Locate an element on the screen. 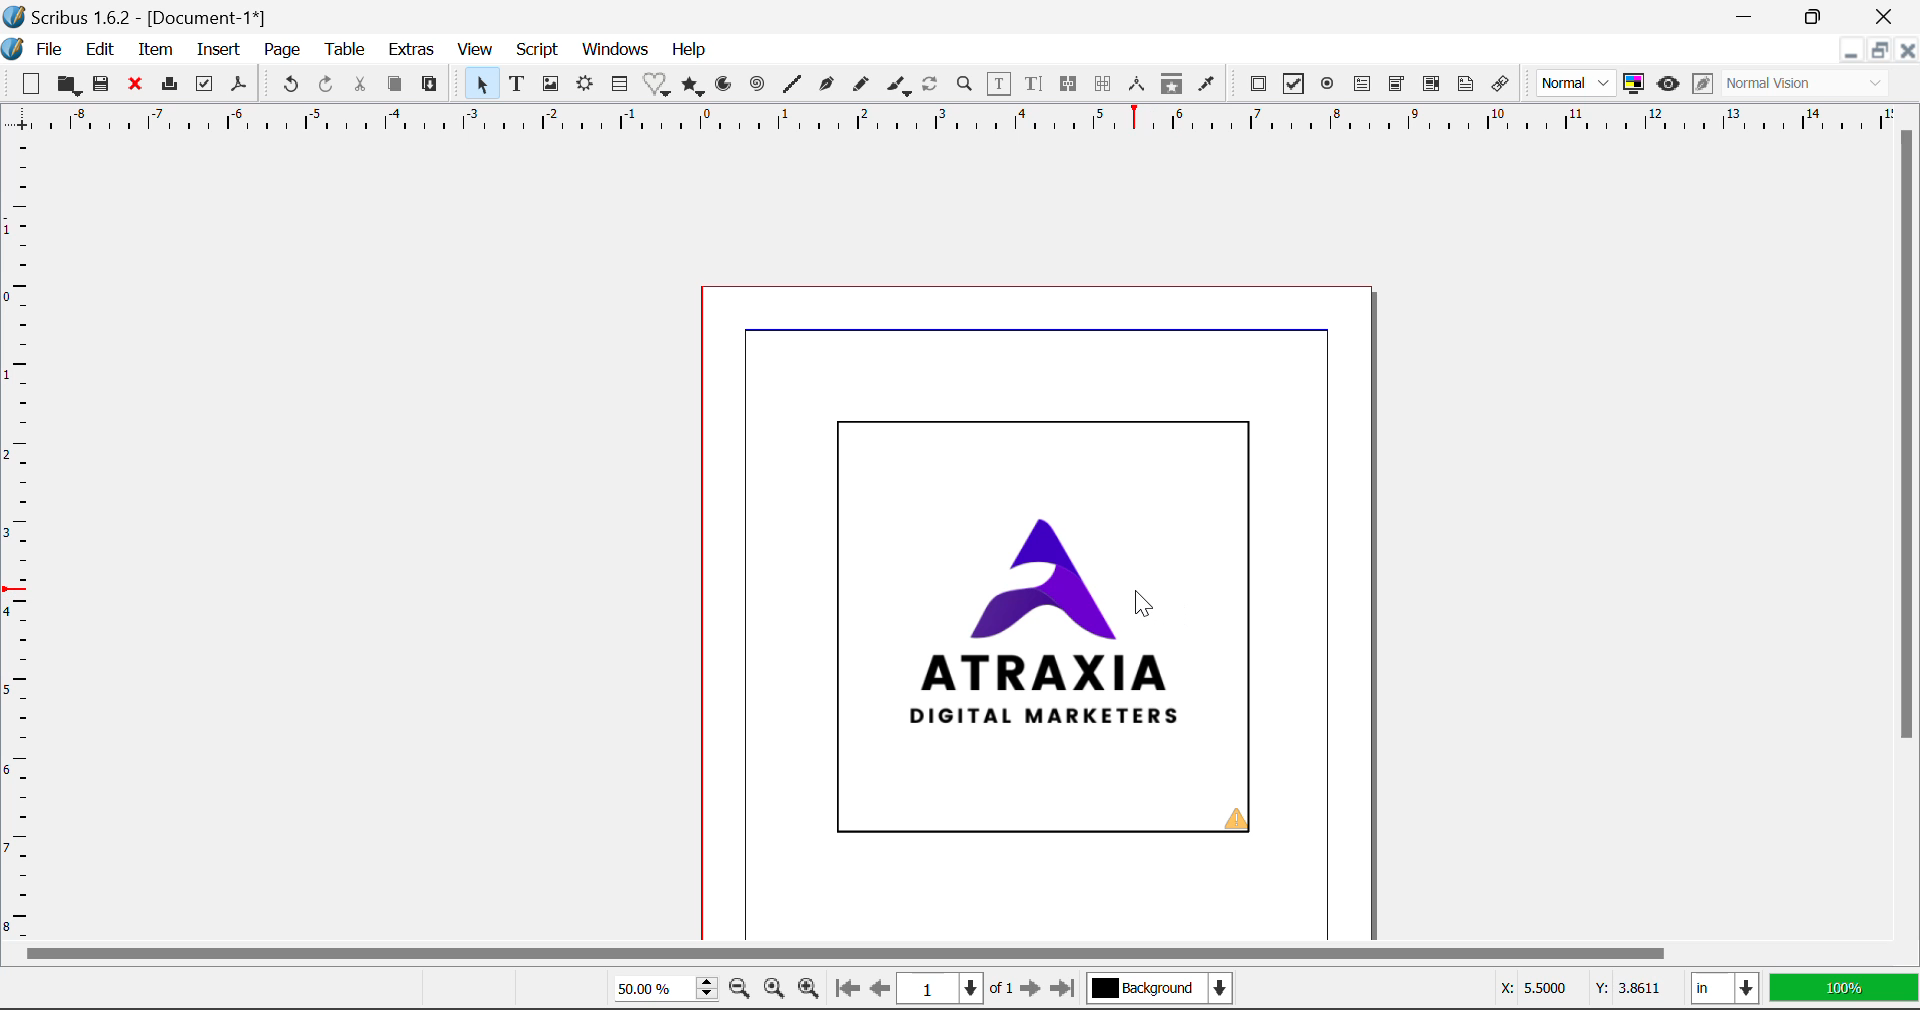  New is located at coordinates (29, 85).